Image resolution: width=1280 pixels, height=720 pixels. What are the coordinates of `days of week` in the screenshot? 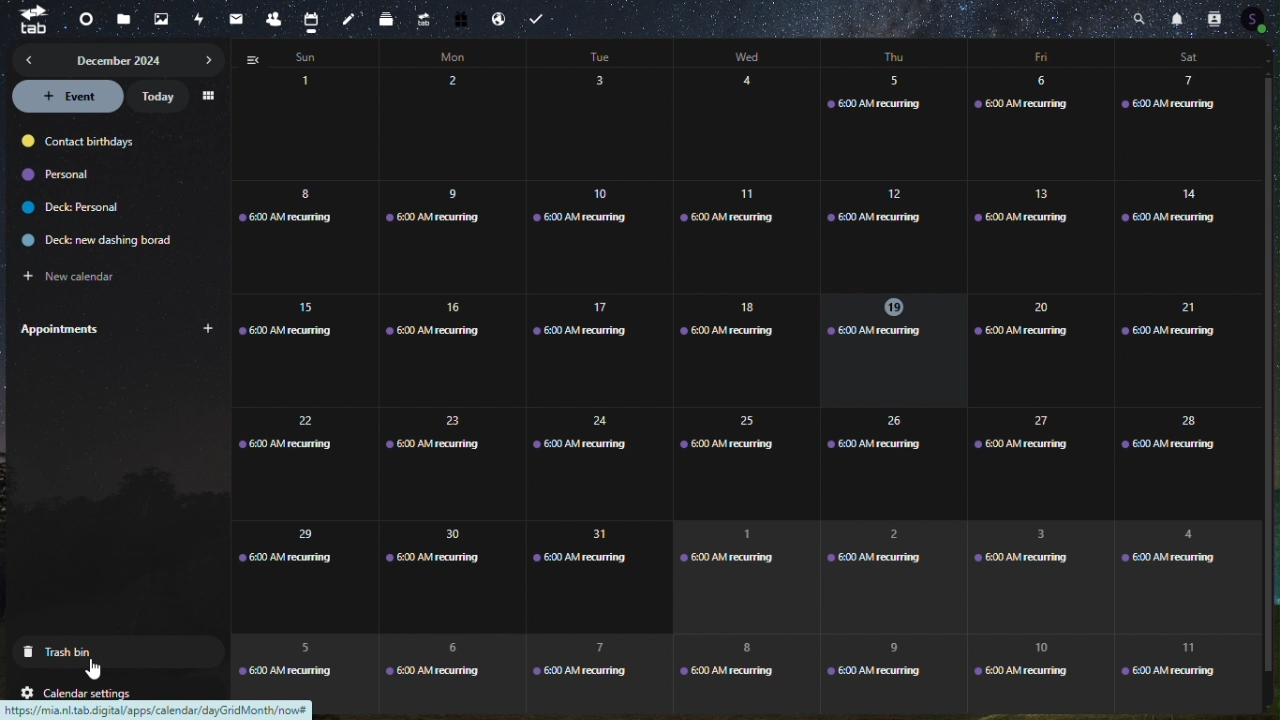 It's located at (747, 55).